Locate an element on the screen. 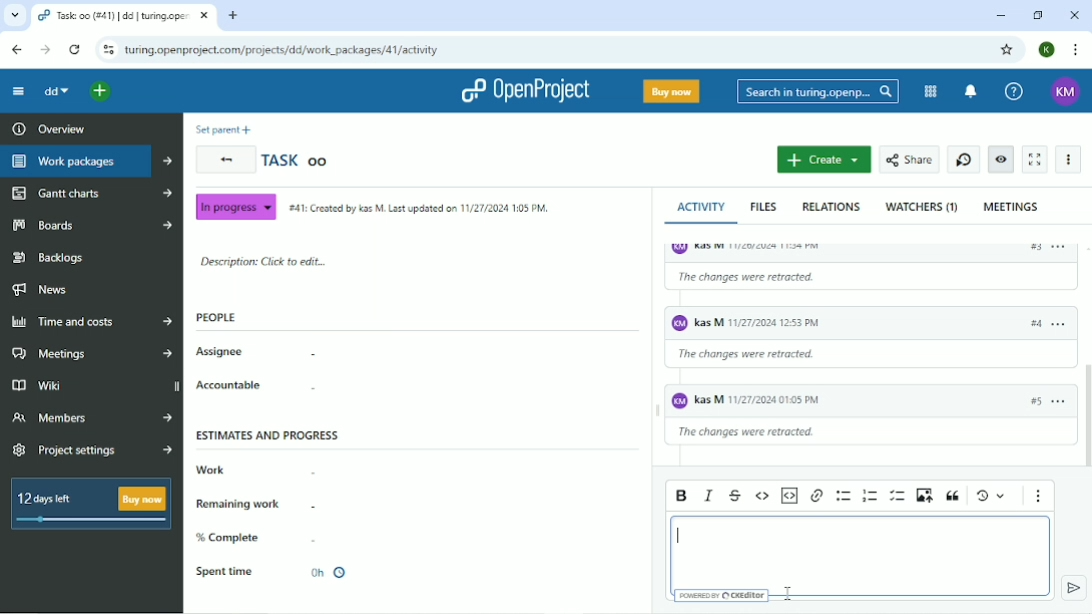 This screenshot has height=614, width=1092. The changes were retracted is located at coordinates (808, 285).